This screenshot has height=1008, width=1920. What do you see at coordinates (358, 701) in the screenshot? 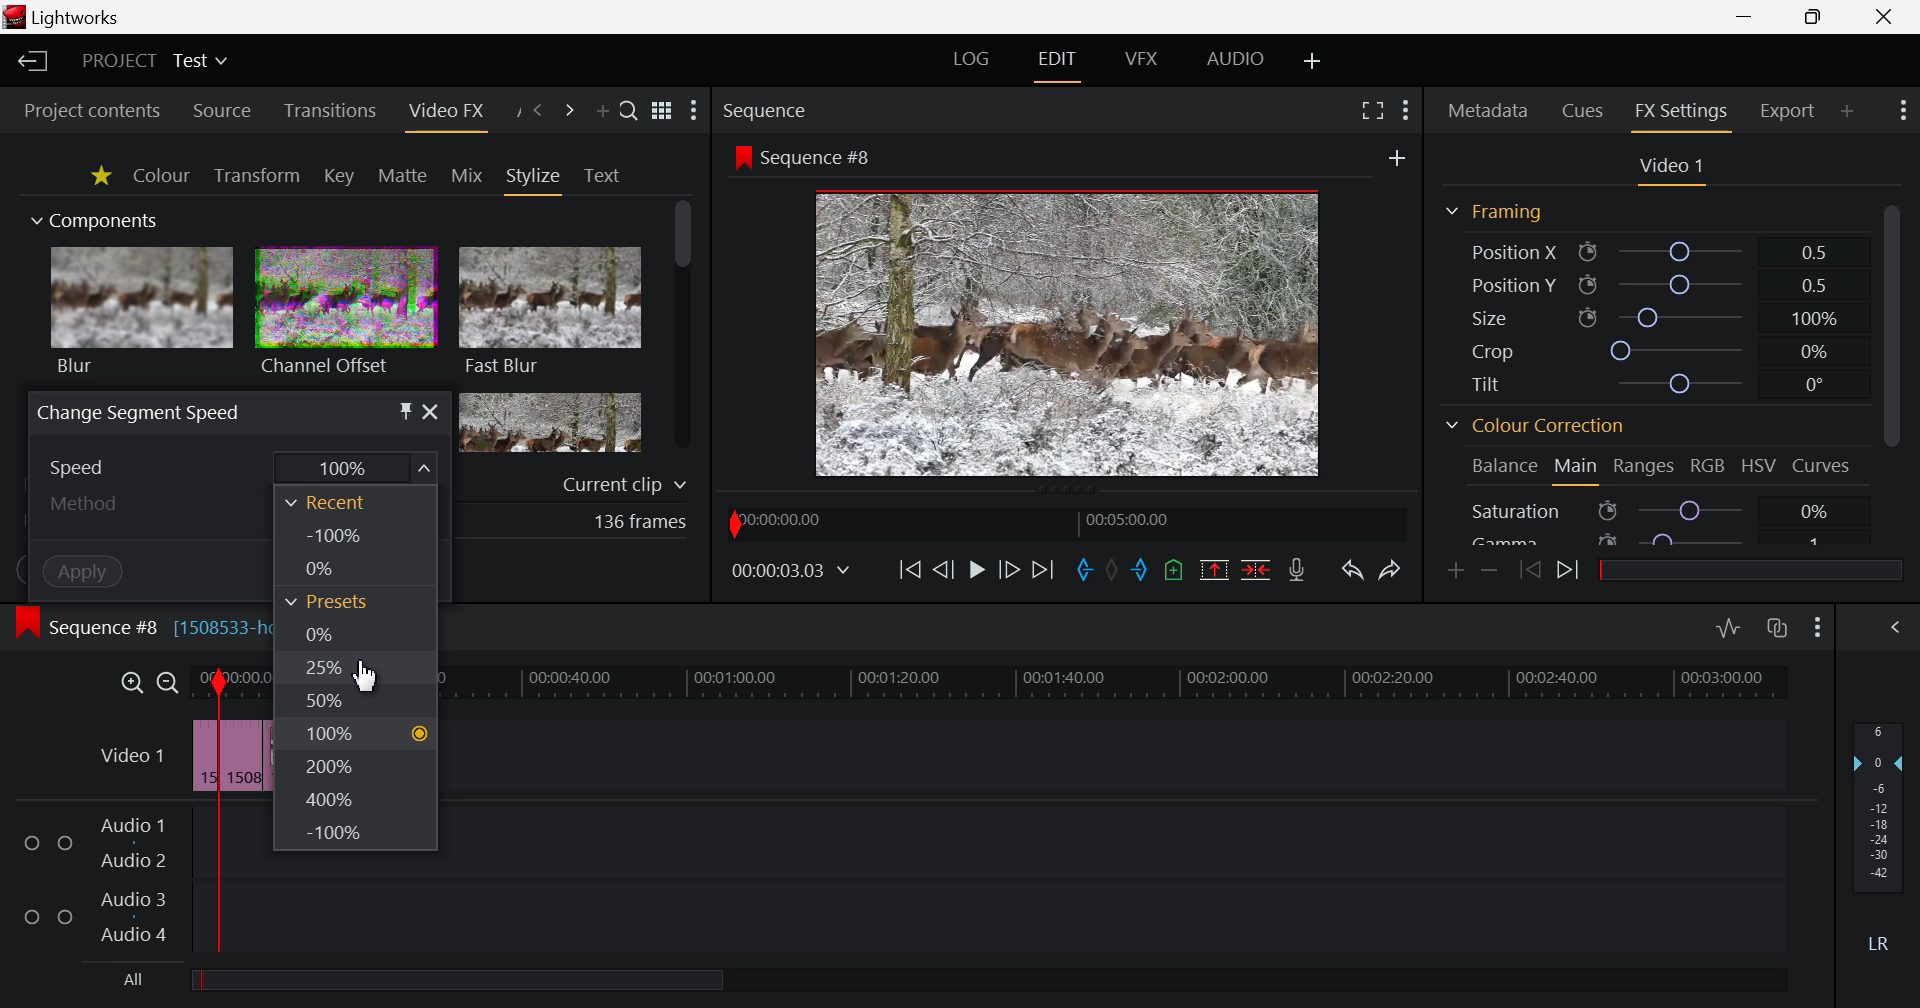
I see `50%` at bounding box center [358, 701].